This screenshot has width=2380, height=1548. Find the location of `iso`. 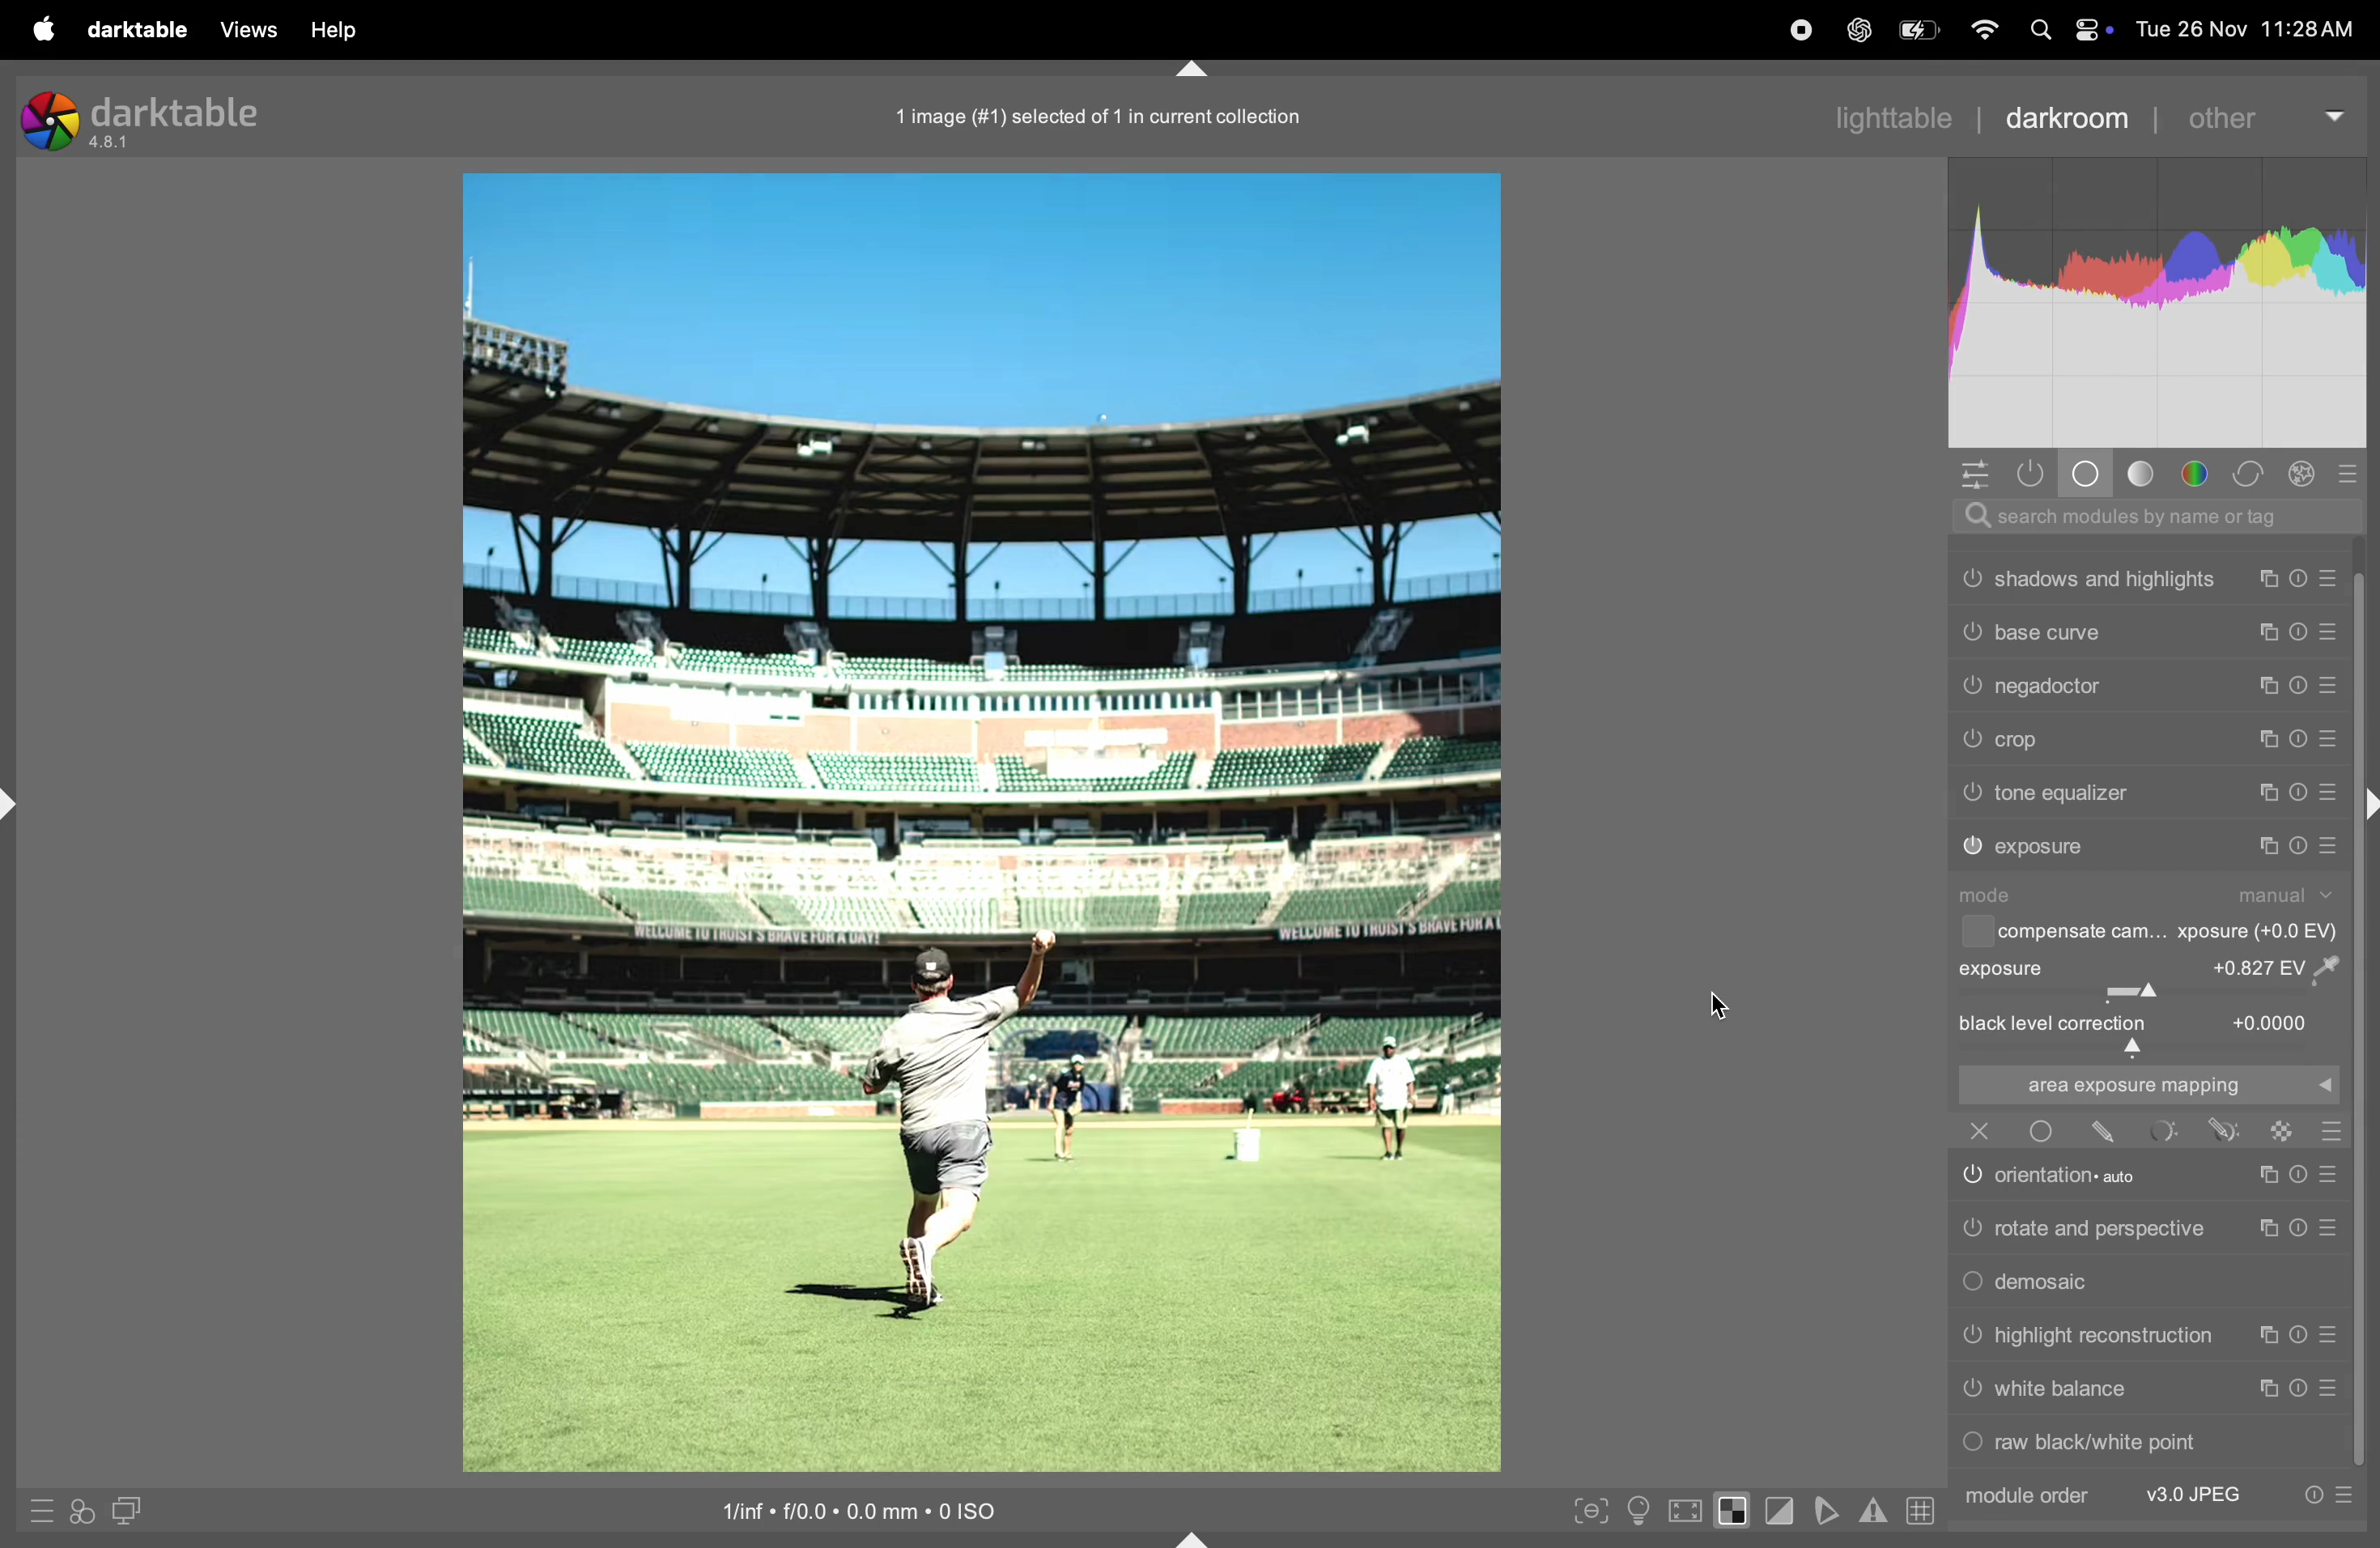

iso is located at coordinates (848, 1508).